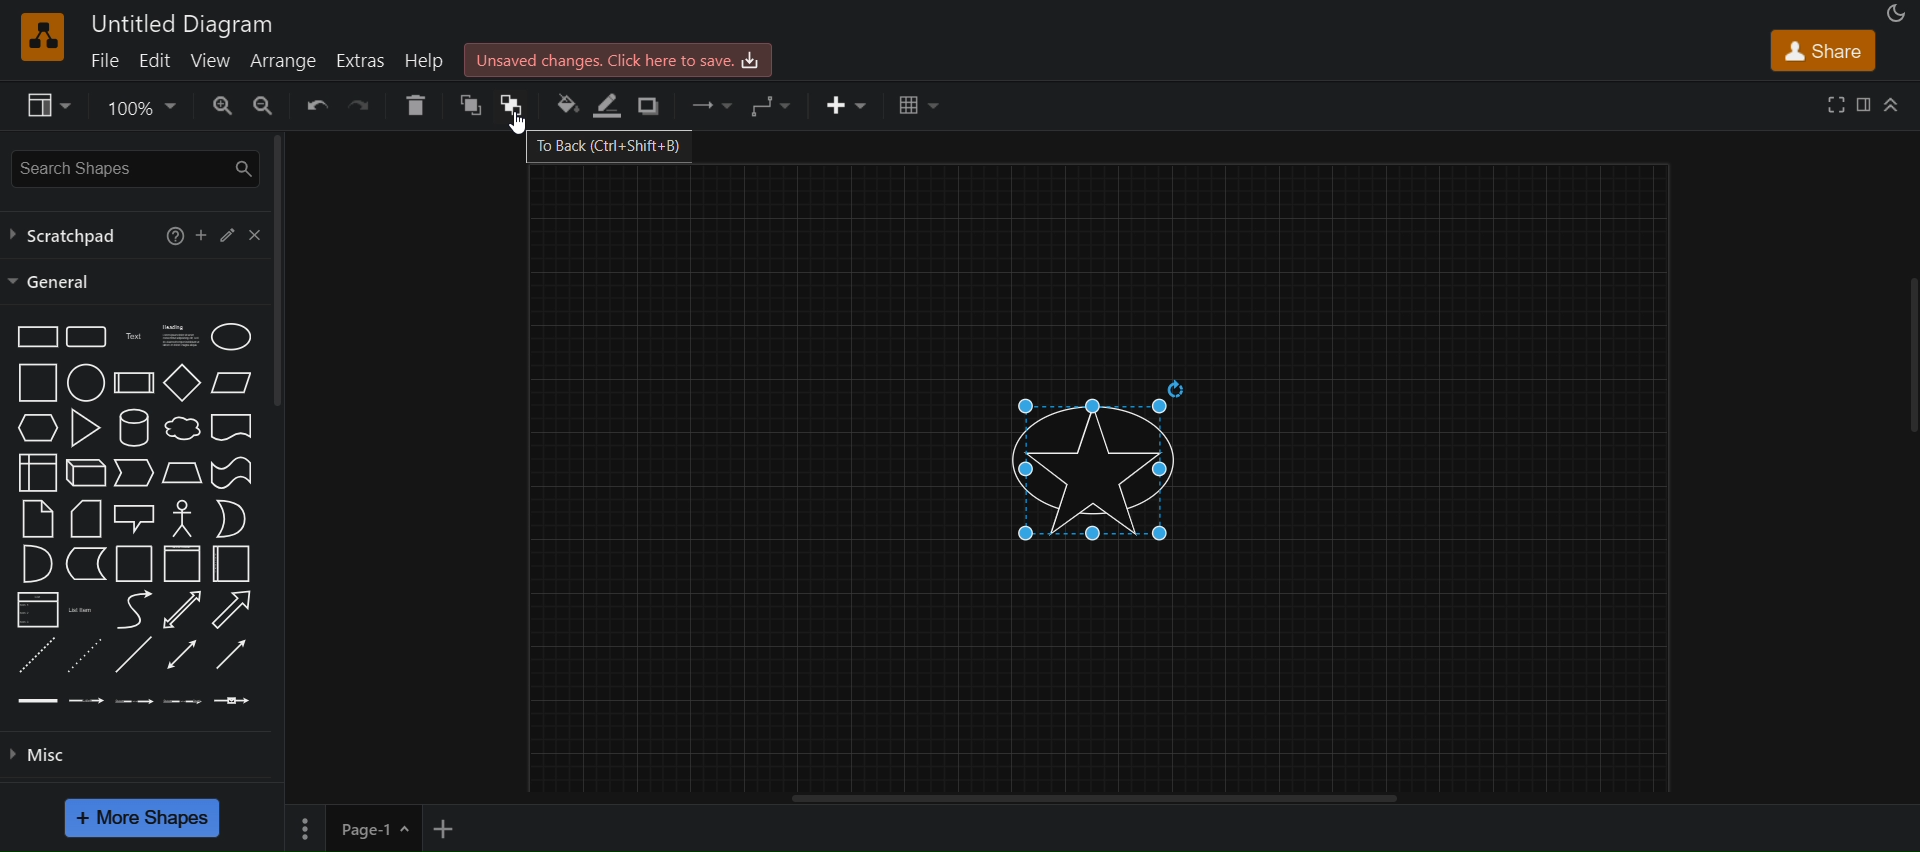 The height and width of the screenshot is (852, 1920). What do you see at coordinates (763, 104) in the screenshot?
I see `waypoints` at bounding box center [763, 104].